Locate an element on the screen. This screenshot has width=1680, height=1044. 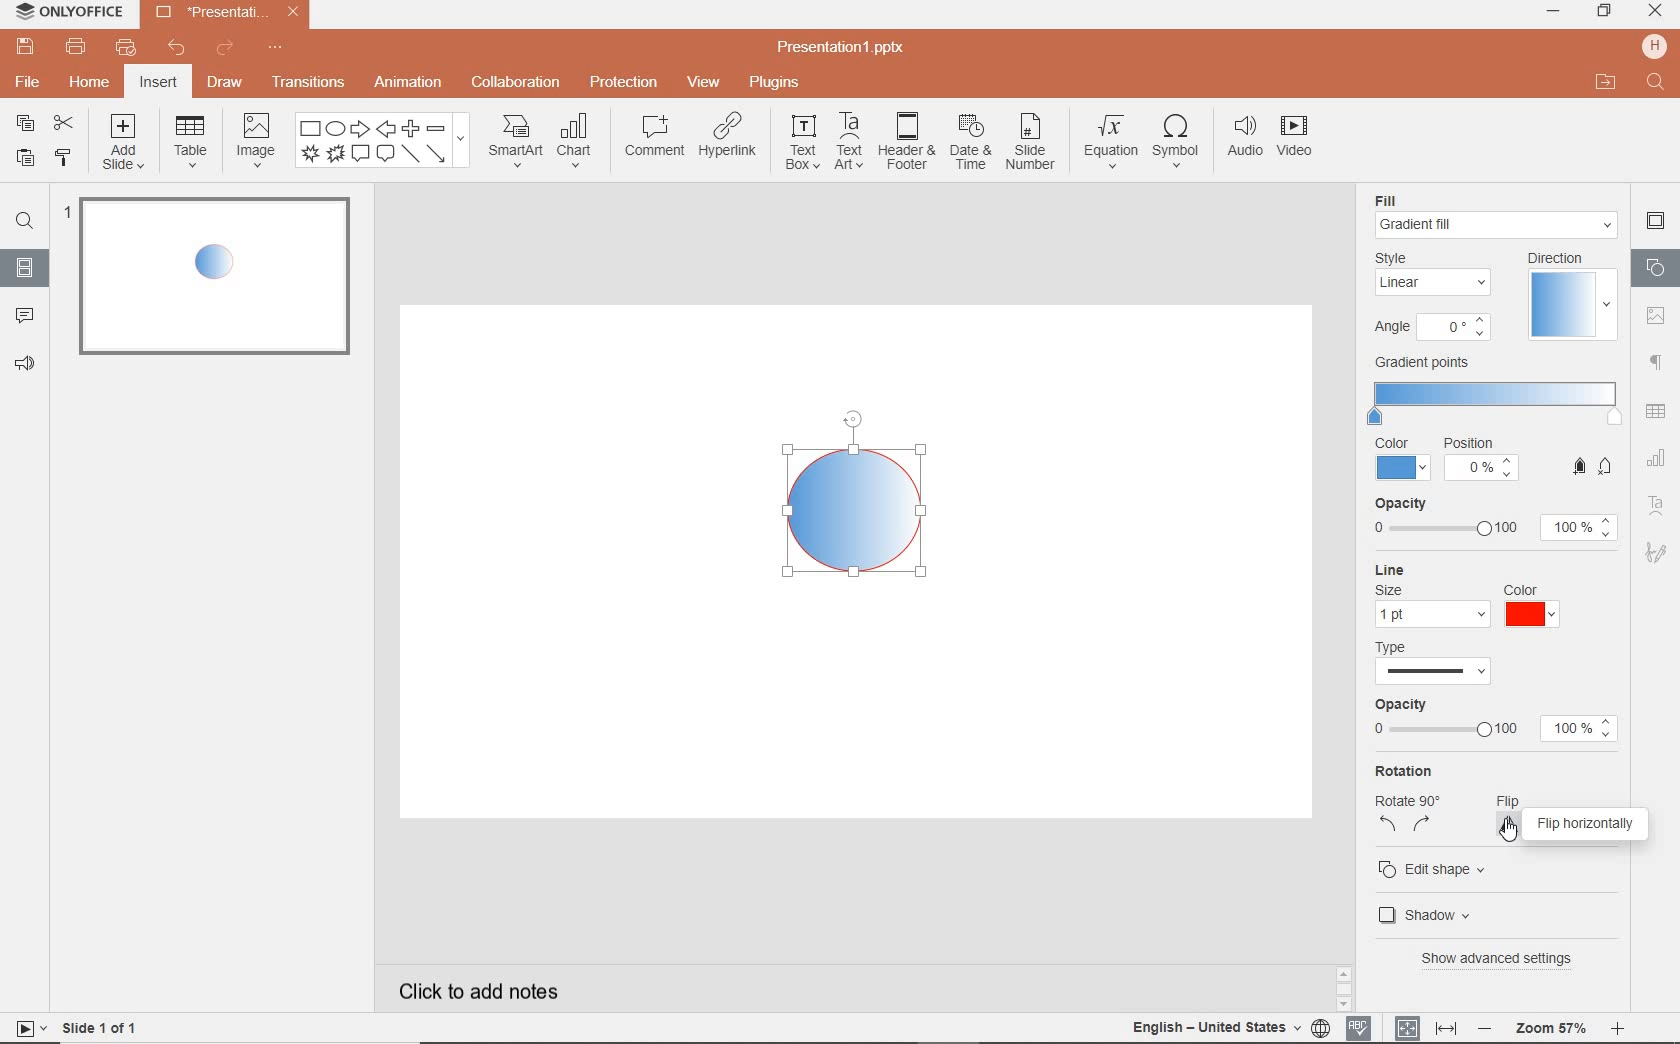
size is located at coordinates (1389, 591).